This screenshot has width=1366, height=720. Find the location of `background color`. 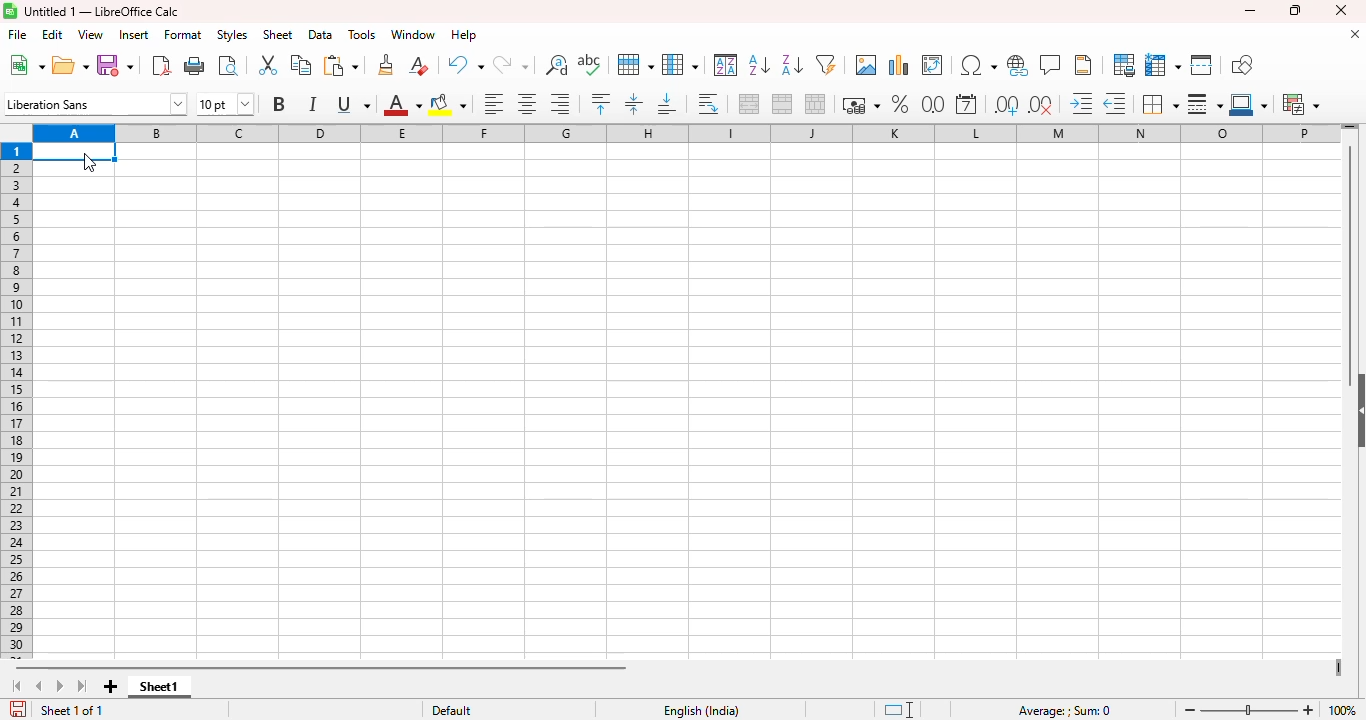

background color is located at coordinates (449, 105).